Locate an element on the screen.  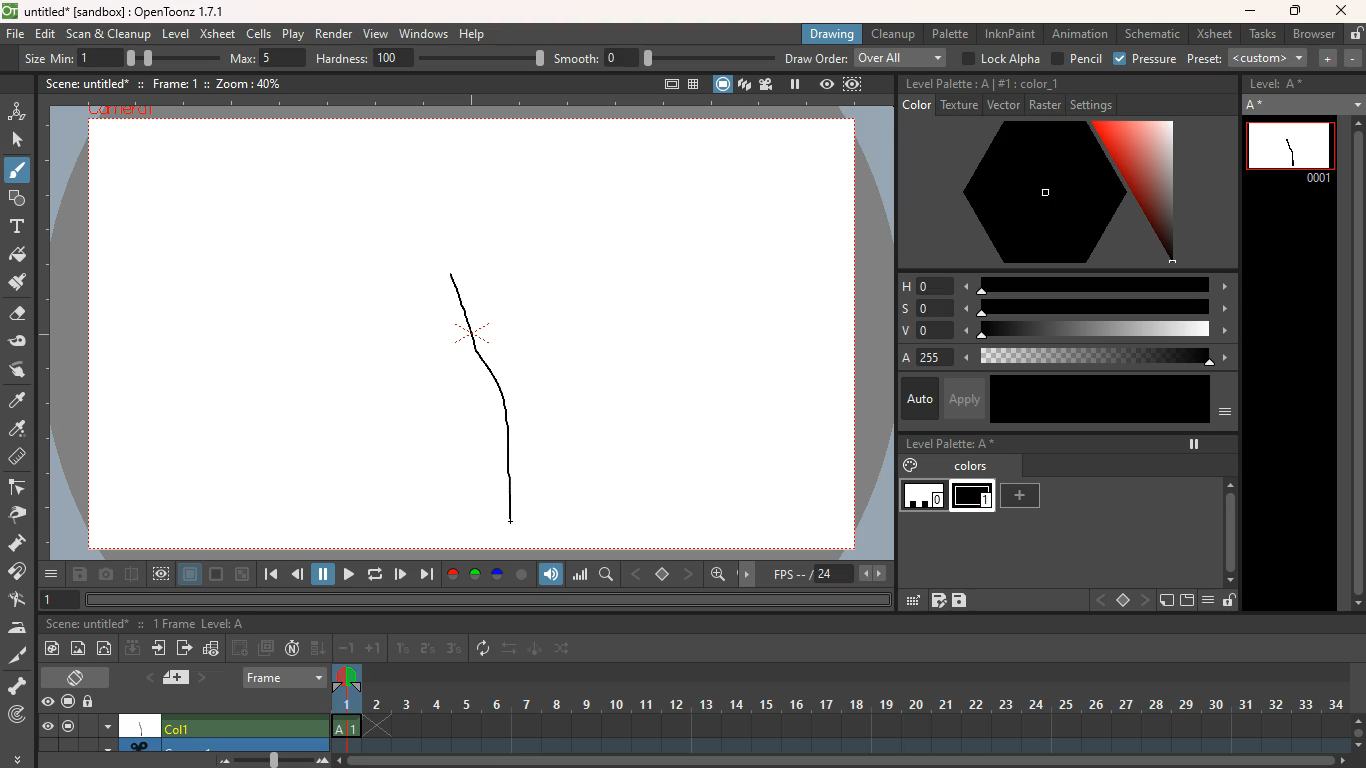
erase is located at coordinates (19, 318).